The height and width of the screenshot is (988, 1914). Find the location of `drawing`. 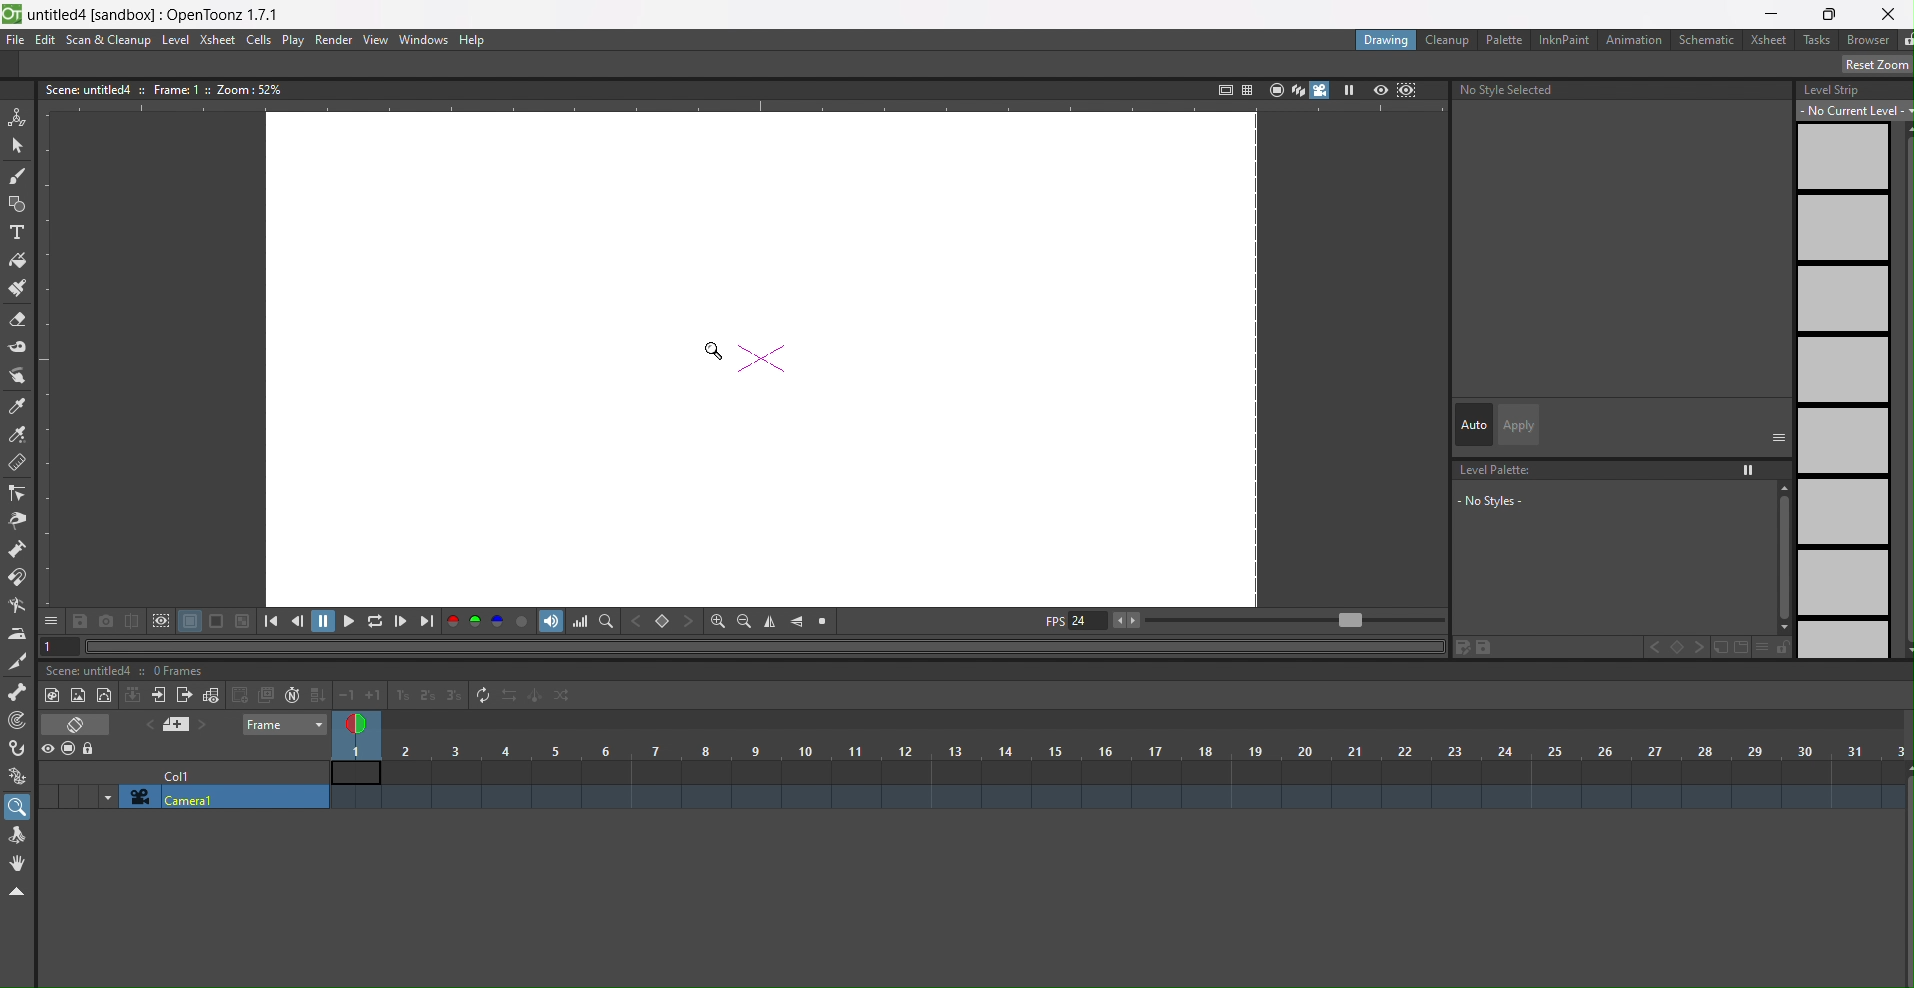

drawing is located at coordinates (1387, 39).